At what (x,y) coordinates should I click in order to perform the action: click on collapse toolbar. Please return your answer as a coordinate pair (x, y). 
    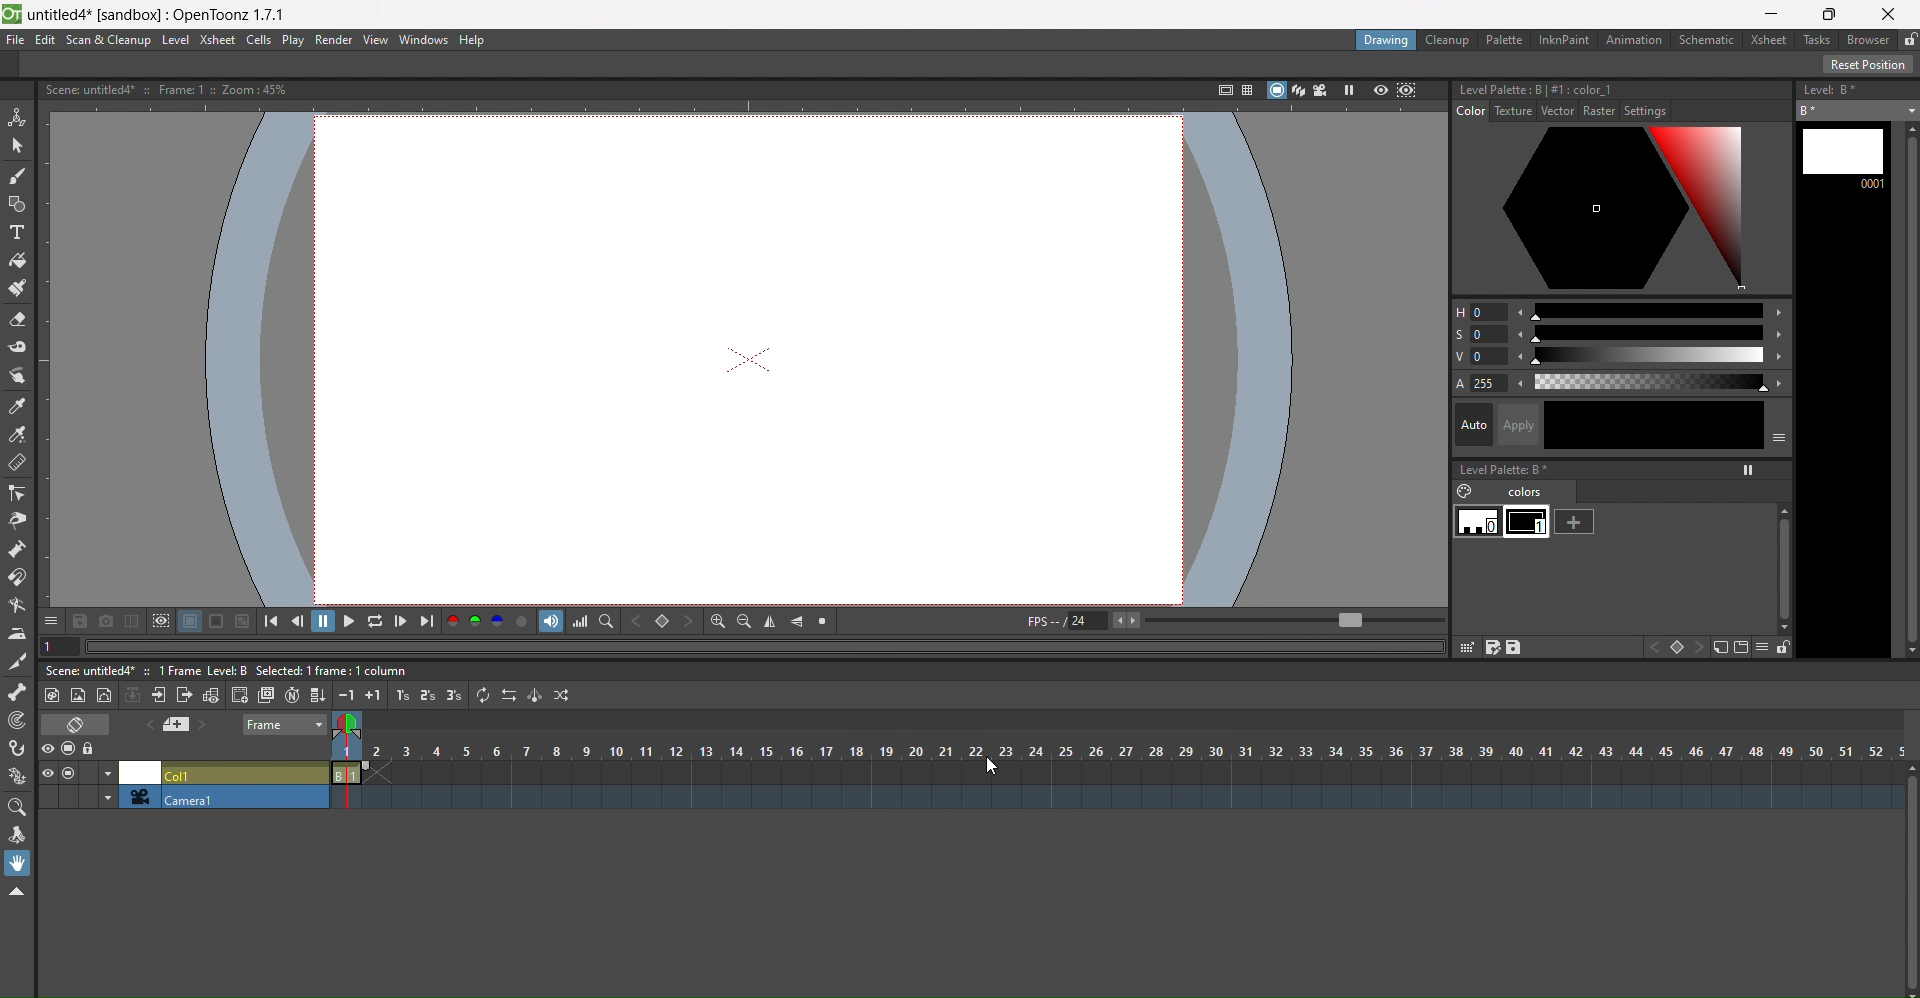
    Looking at the image, I should click on (17, 892).